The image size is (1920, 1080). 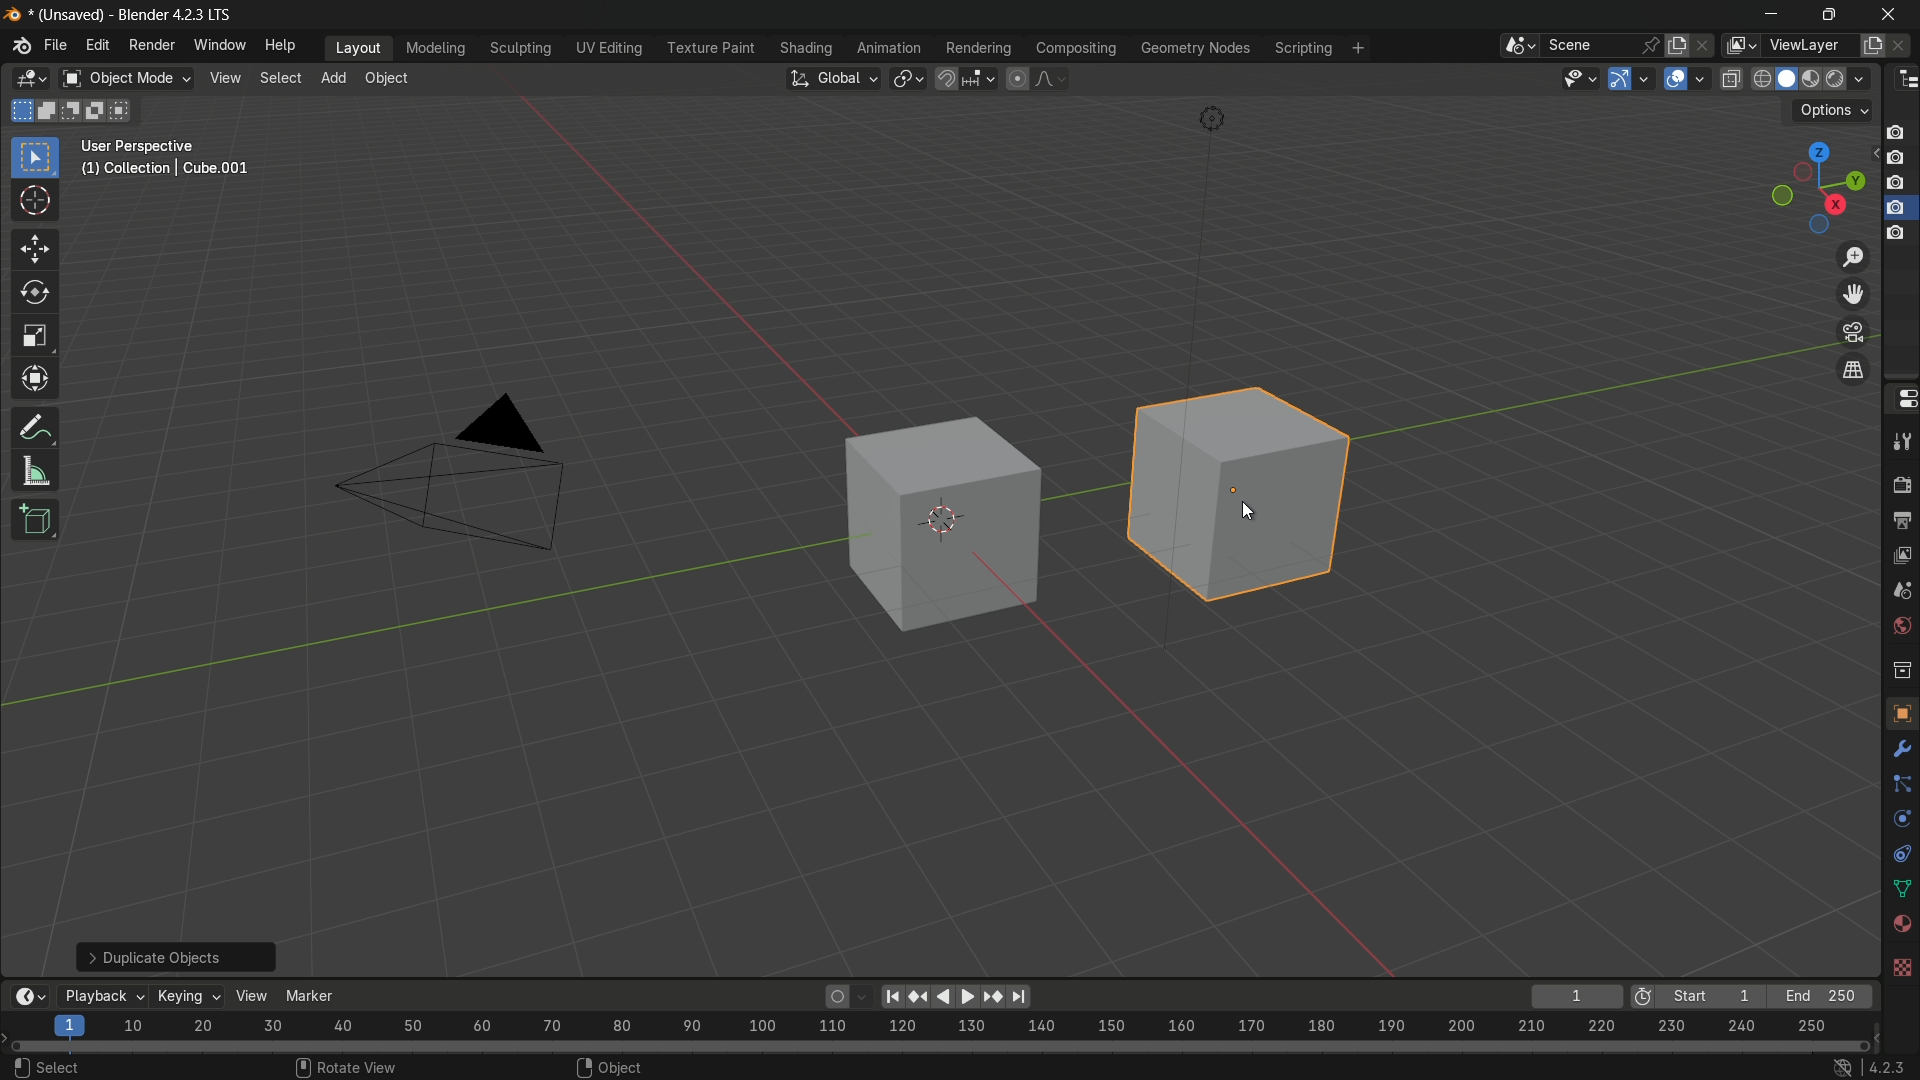 What do you see at coordinates (73, 110) in the screenshot?
I see `subtract existing selection` at bounding box center [73, 110].